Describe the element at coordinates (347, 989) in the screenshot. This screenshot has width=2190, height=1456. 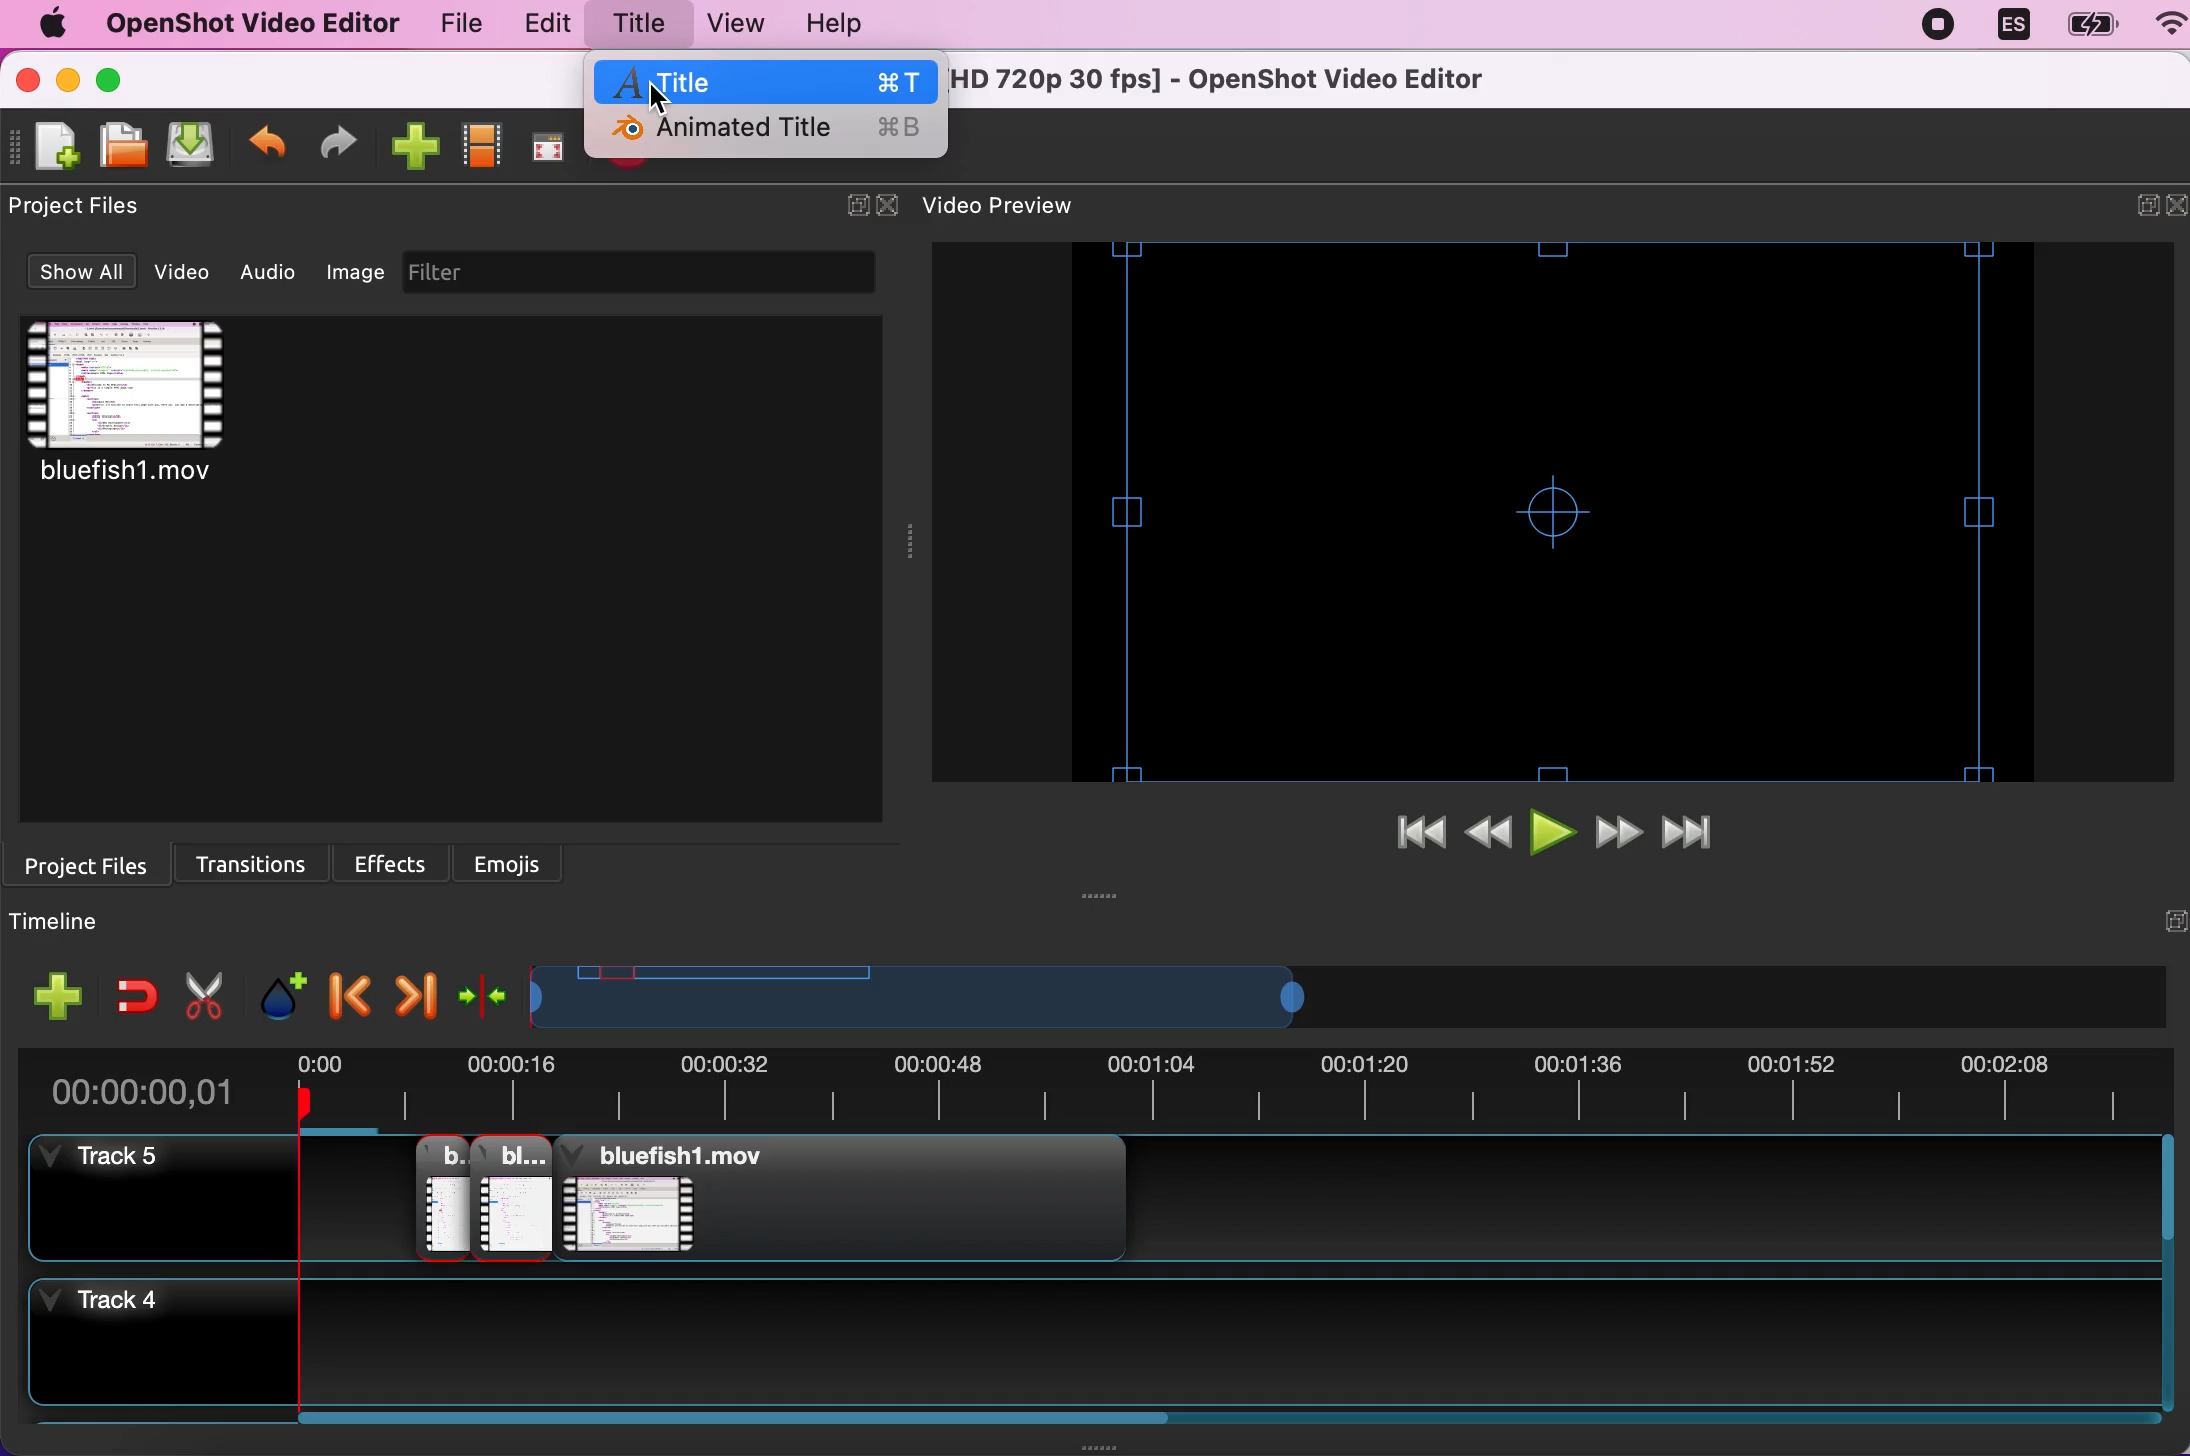
I see `previous marker` at that location.